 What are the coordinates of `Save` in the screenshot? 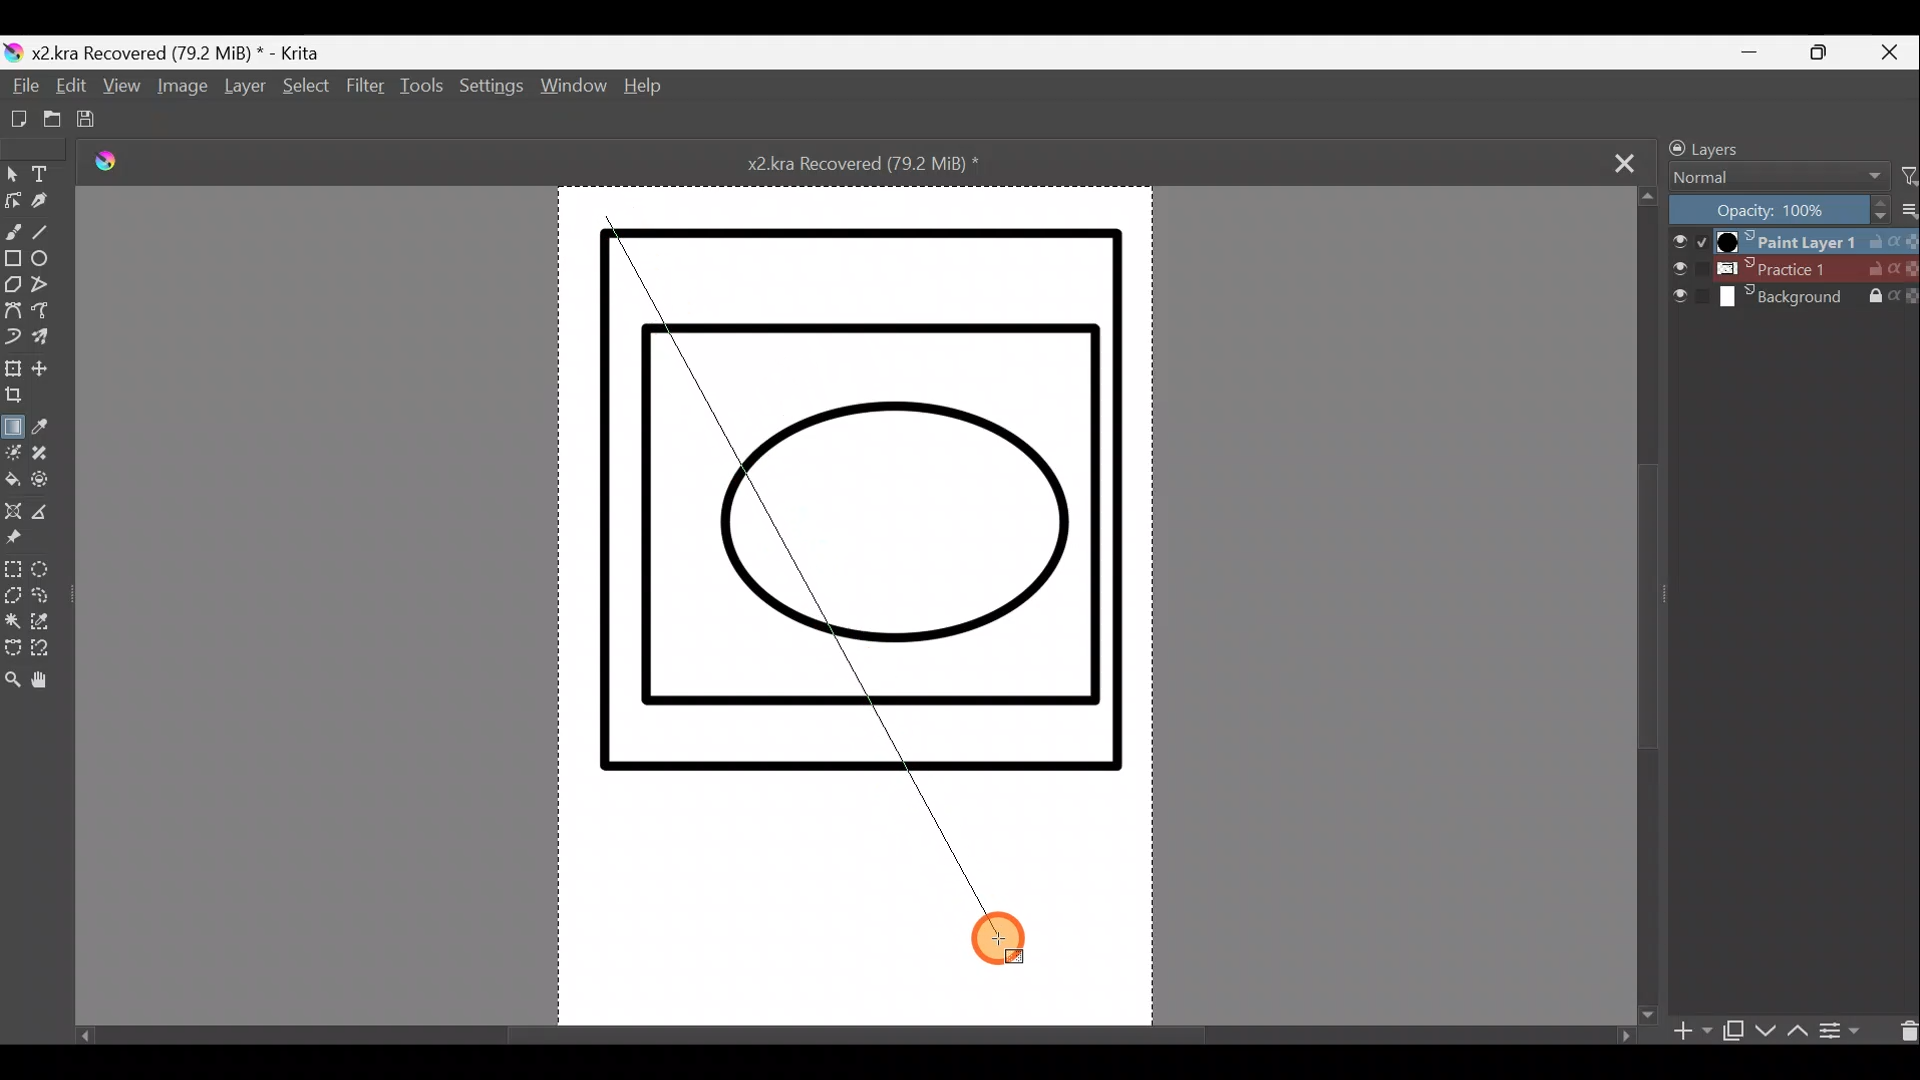 It's located at (95, 121).